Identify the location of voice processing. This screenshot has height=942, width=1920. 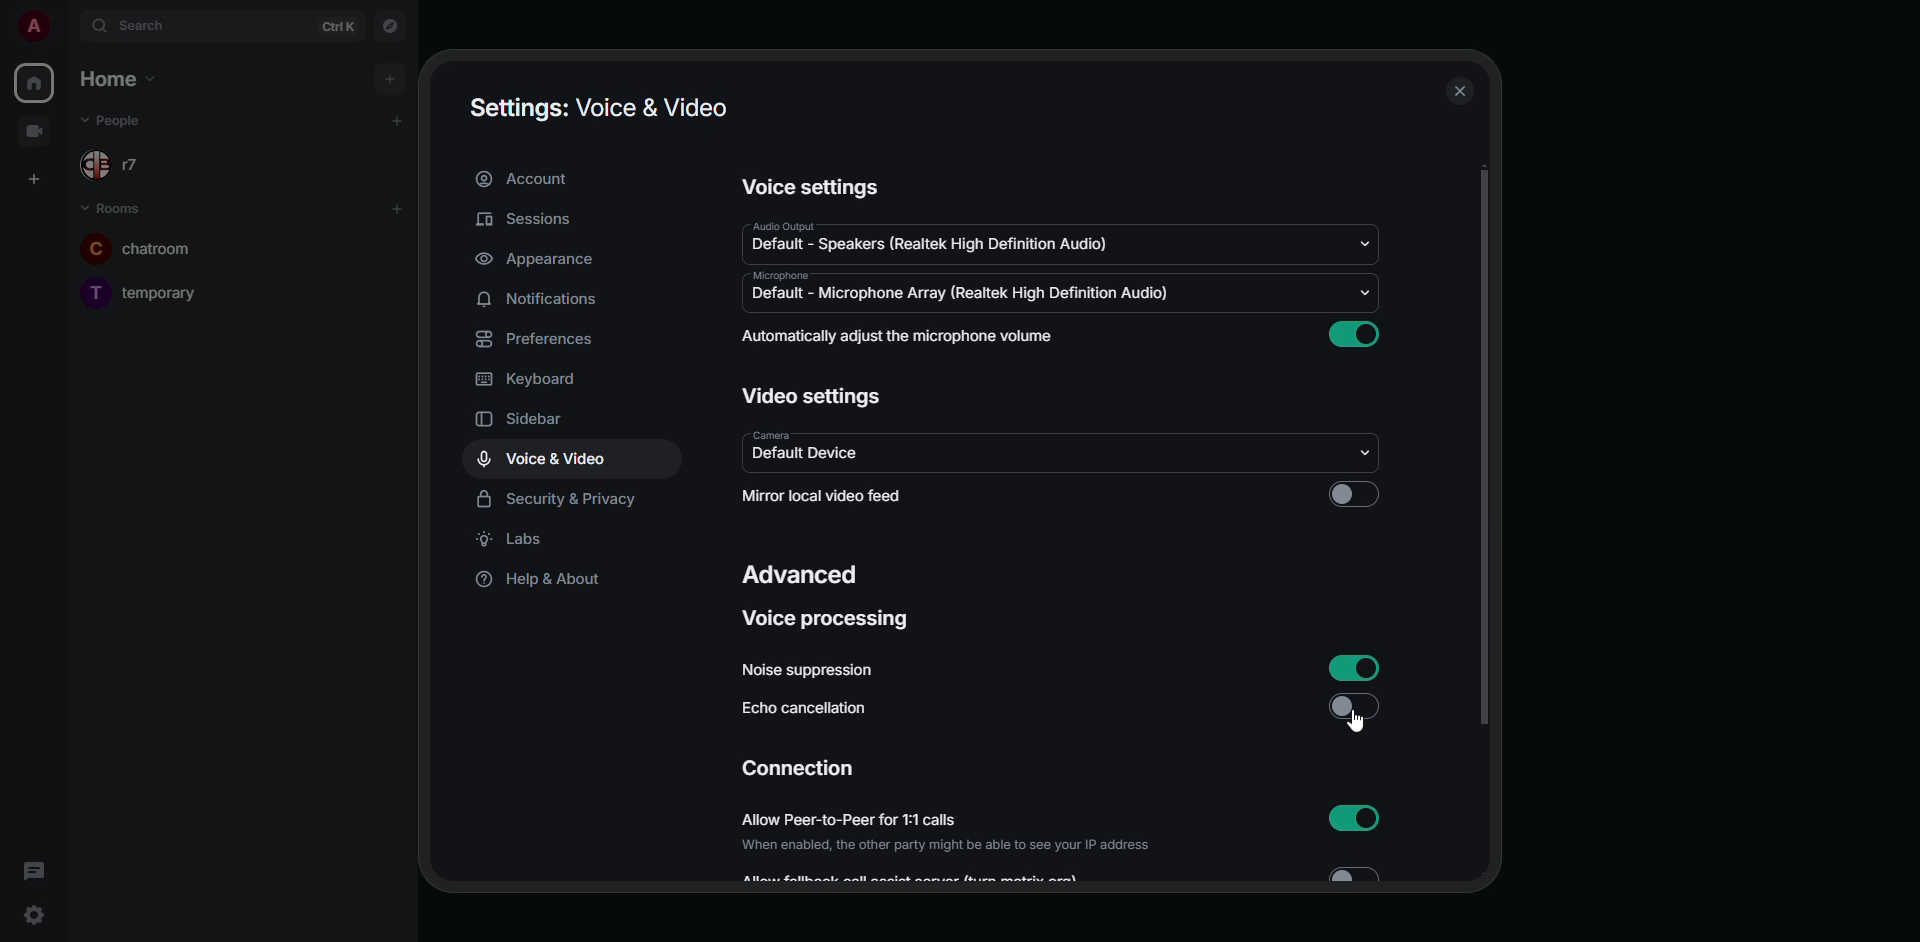
(831, 621).